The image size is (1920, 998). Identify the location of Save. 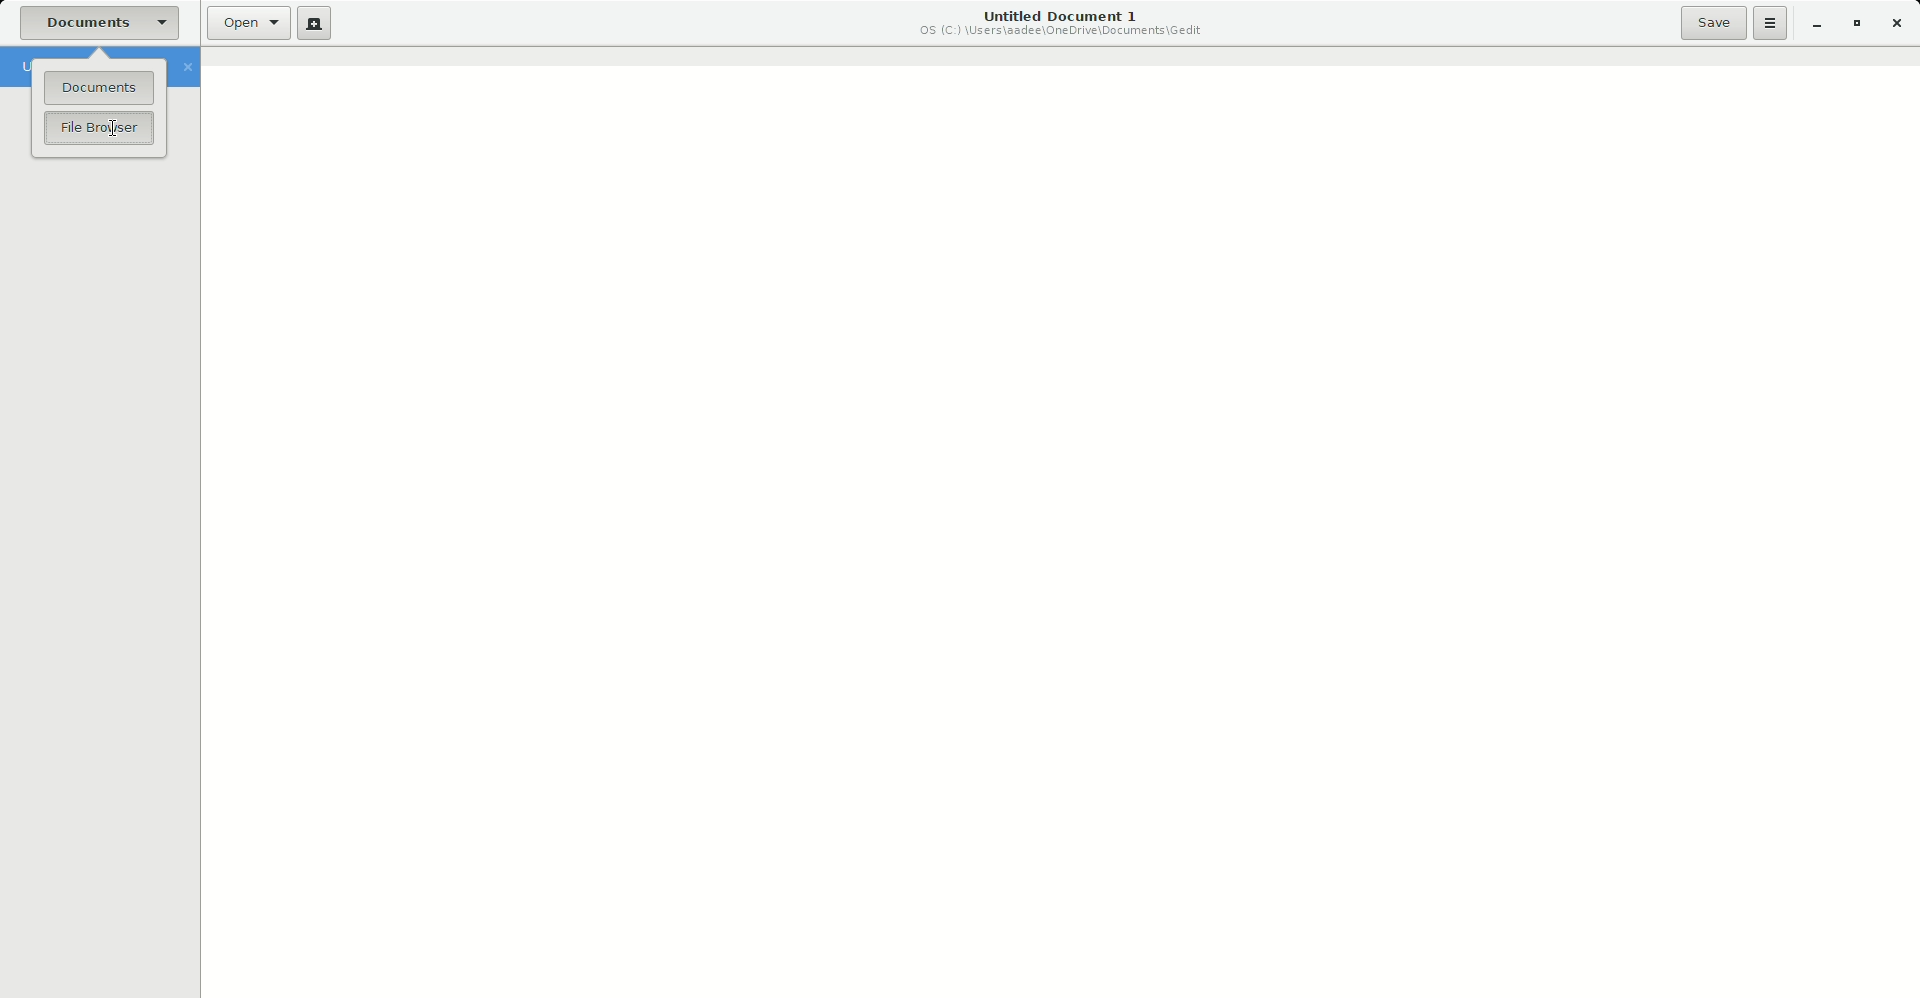
(1711, 23).